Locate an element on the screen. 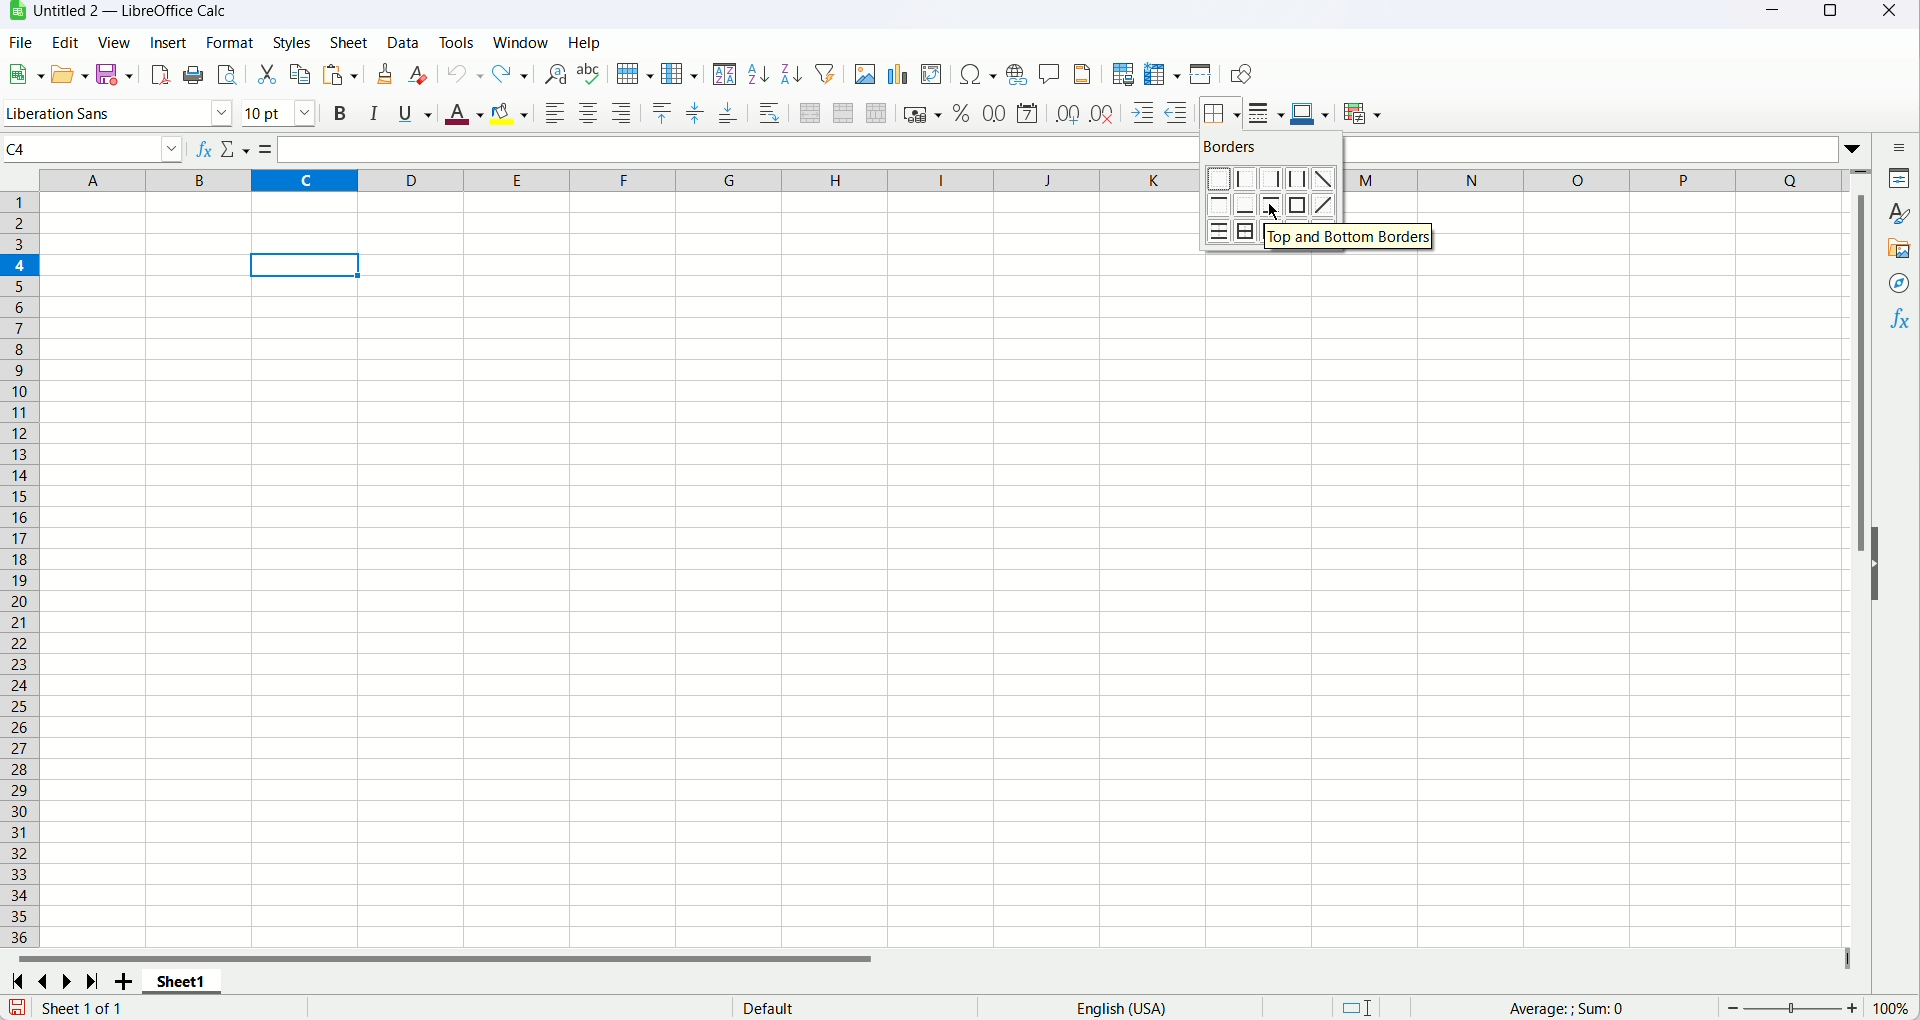  Bold is located at coordinates (338, 115).